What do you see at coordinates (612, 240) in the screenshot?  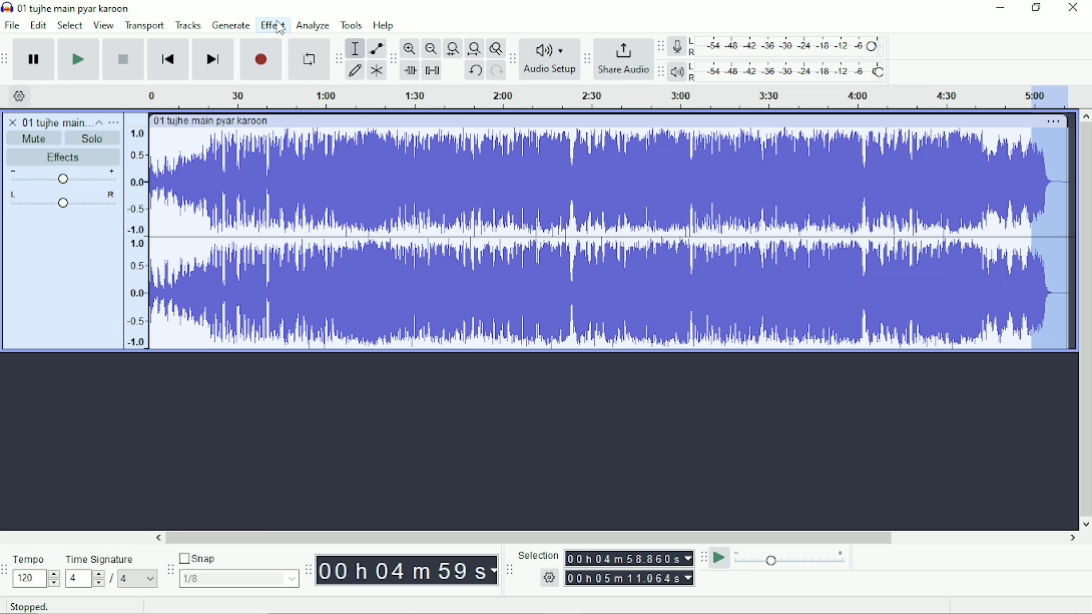 I see `Audio` at bounding box center [612, 240].